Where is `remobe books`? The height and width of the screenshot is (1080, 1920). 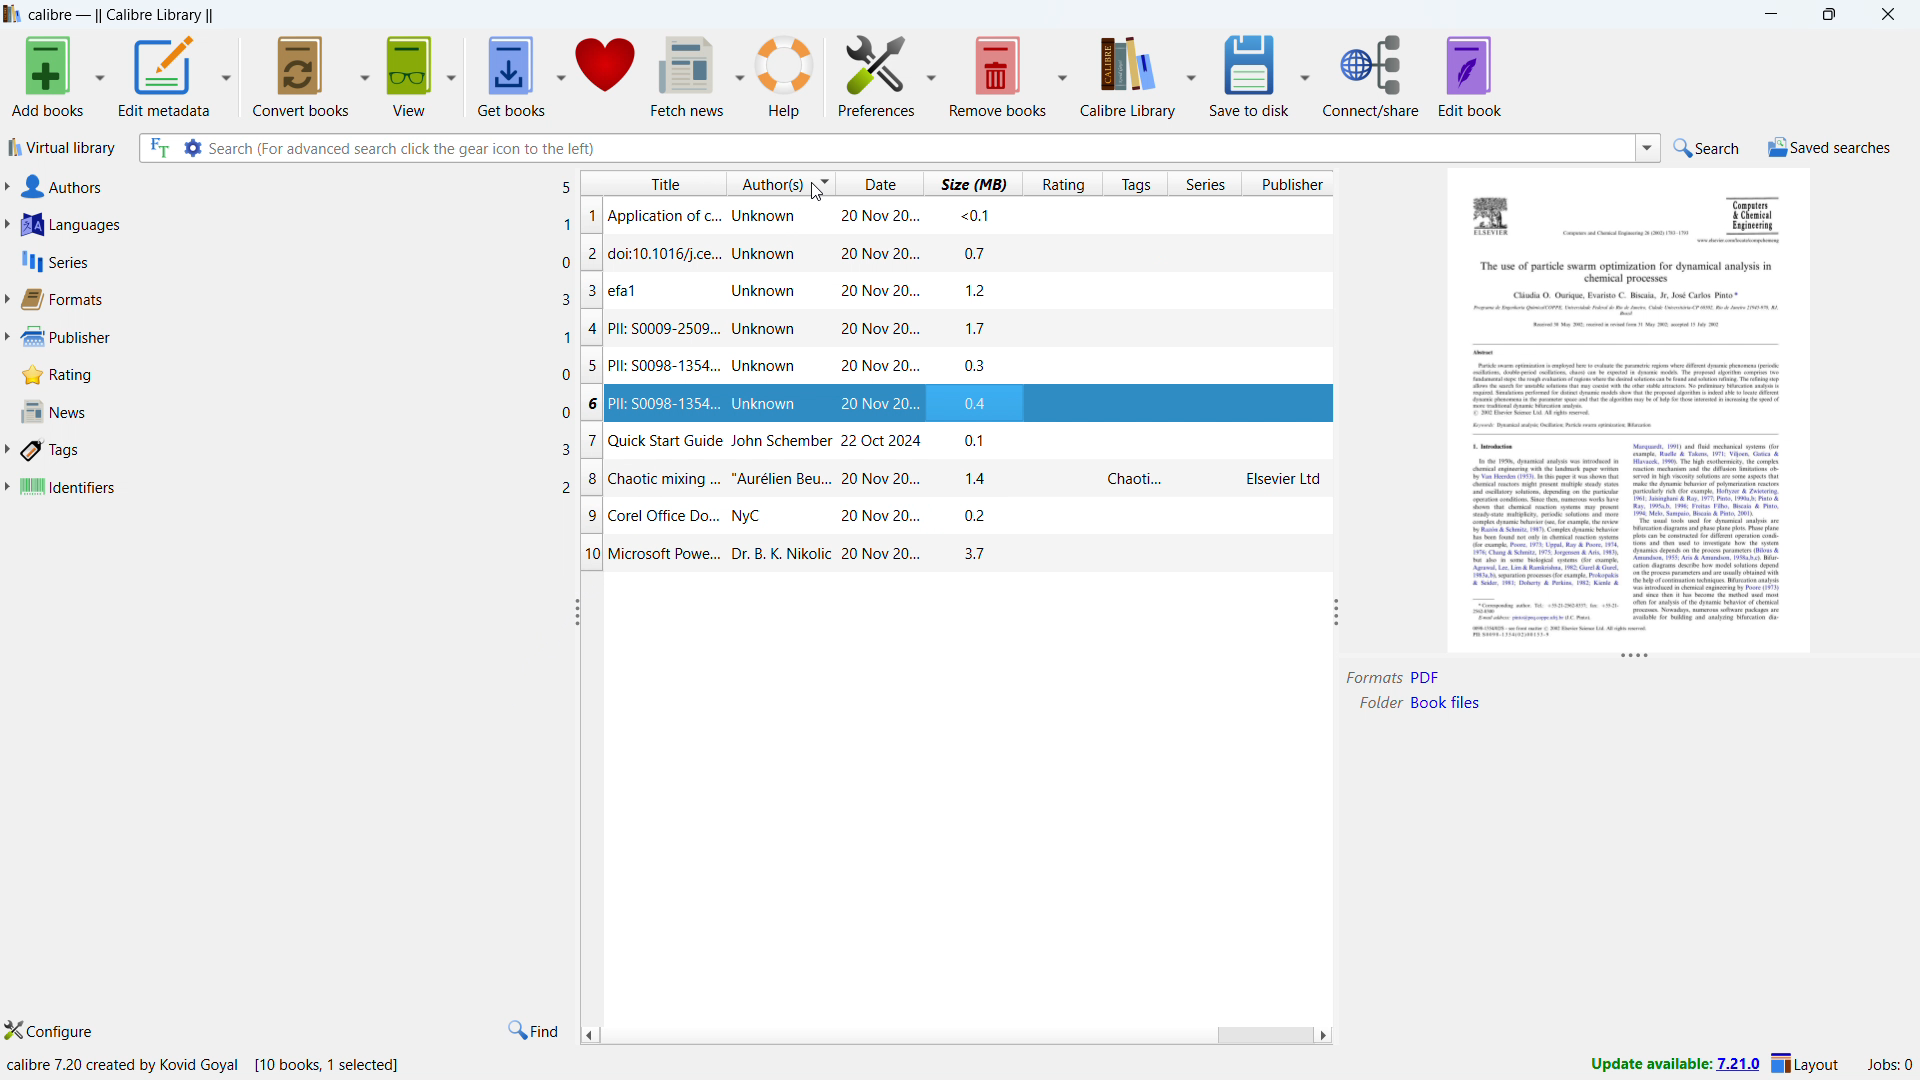 remobe books is located at coordinates (998, 75).